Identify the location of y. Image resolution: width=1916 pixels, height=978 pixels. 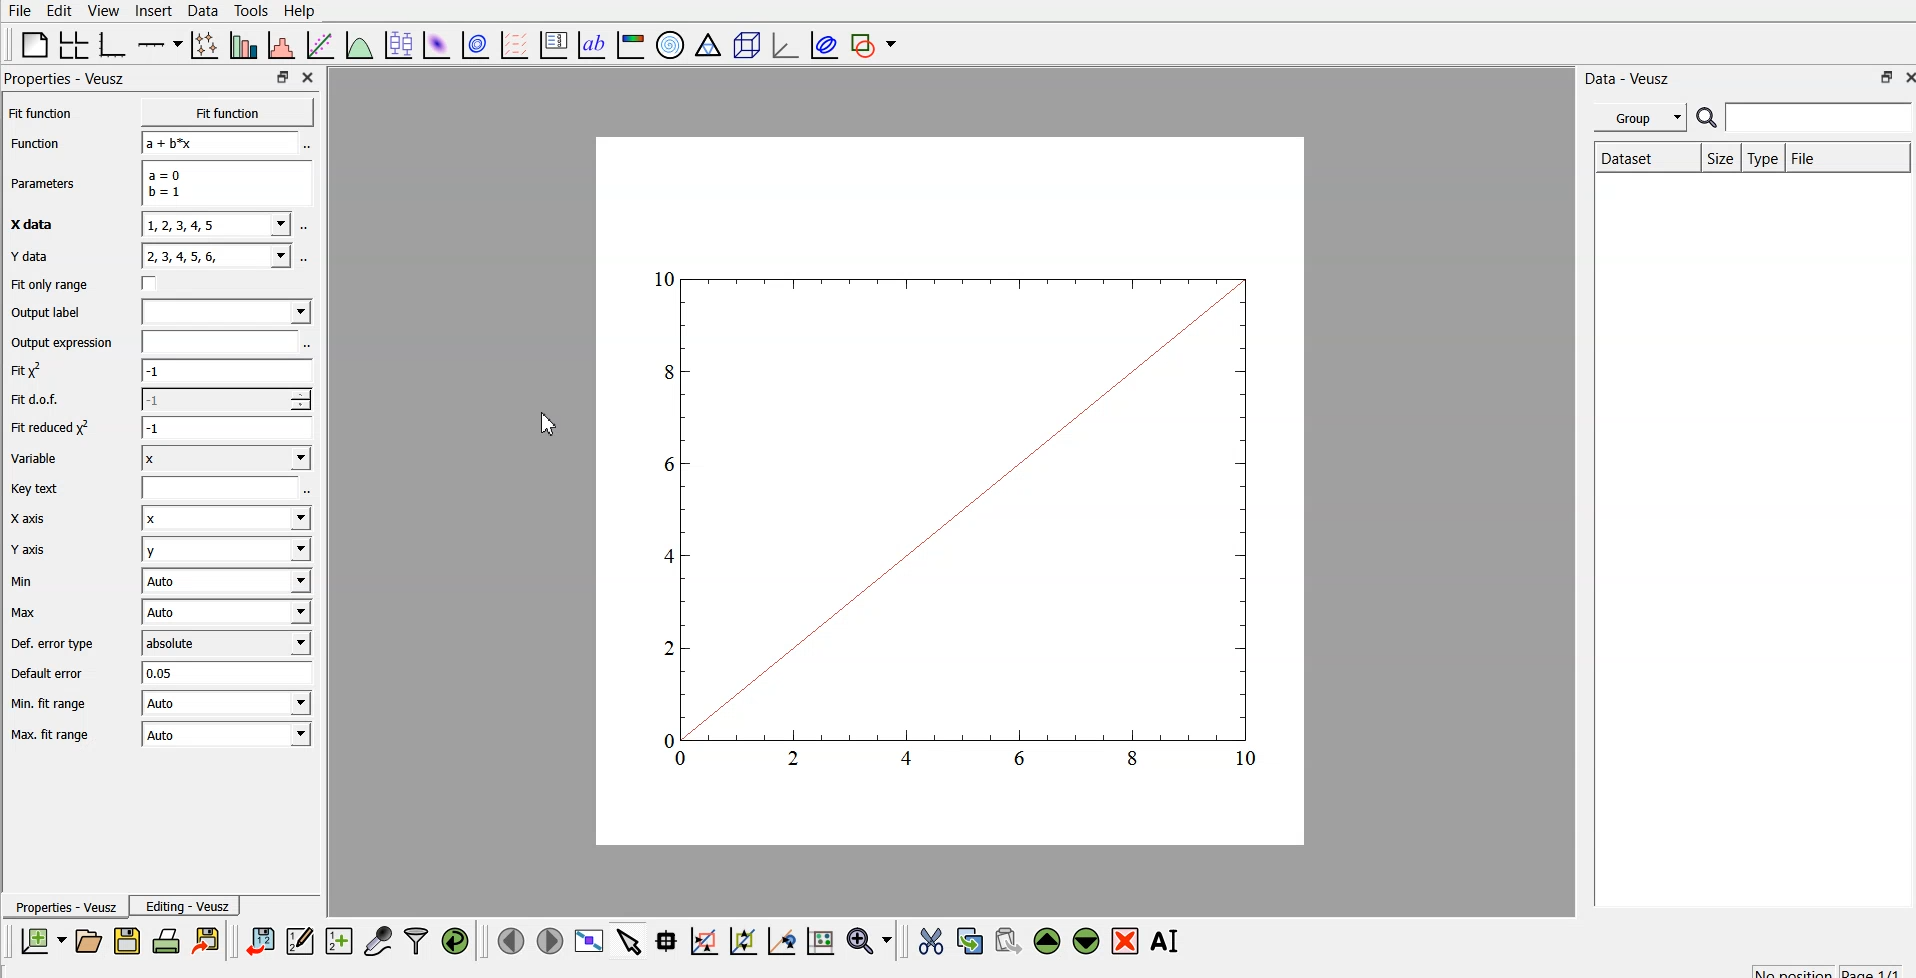
(219, 256).